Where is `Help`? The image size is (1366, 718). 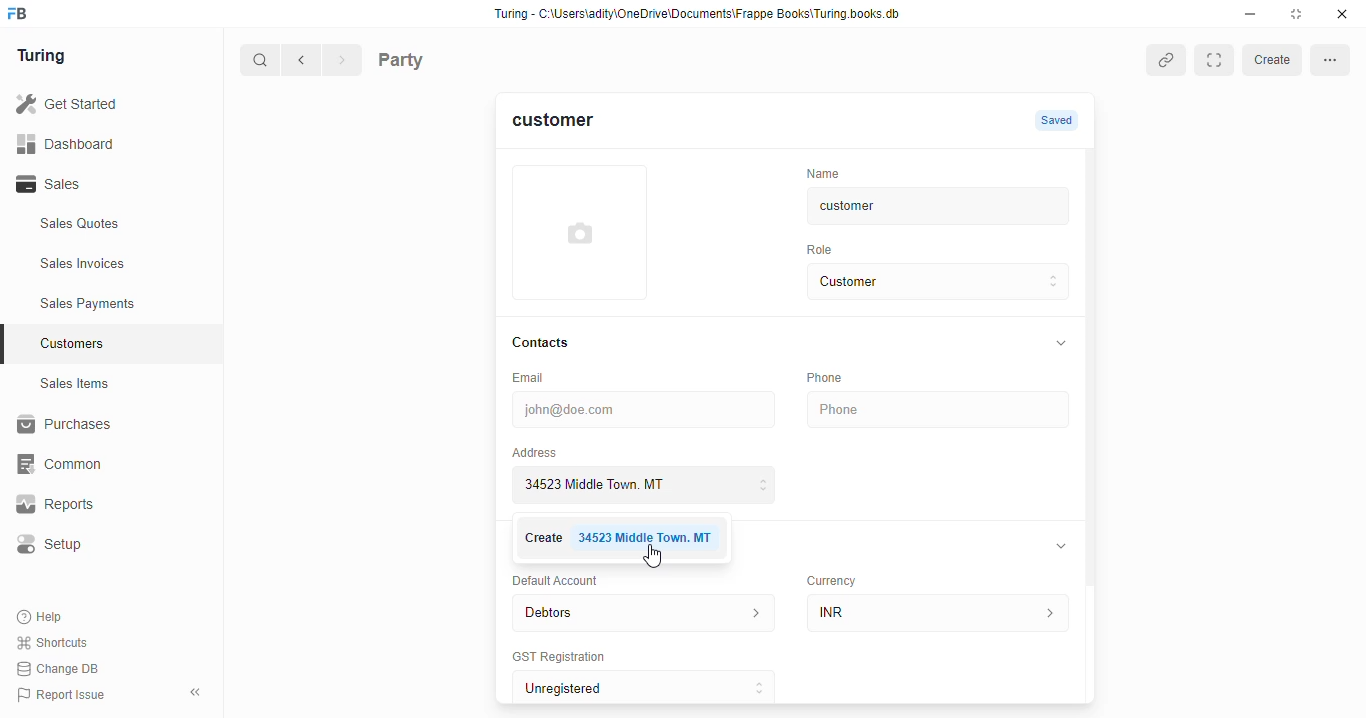
Help is located at coordinates (42, 618).